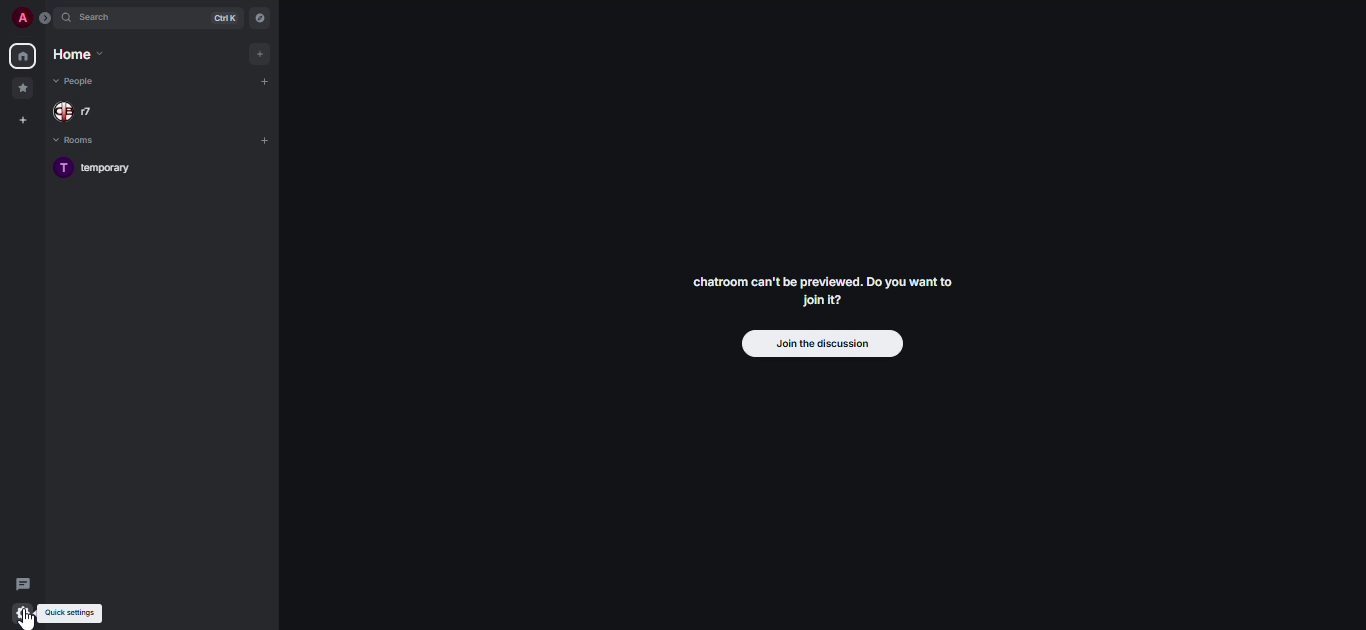 The image size is (1366, 630). I want to click on join the discussion, so click(822, 345).